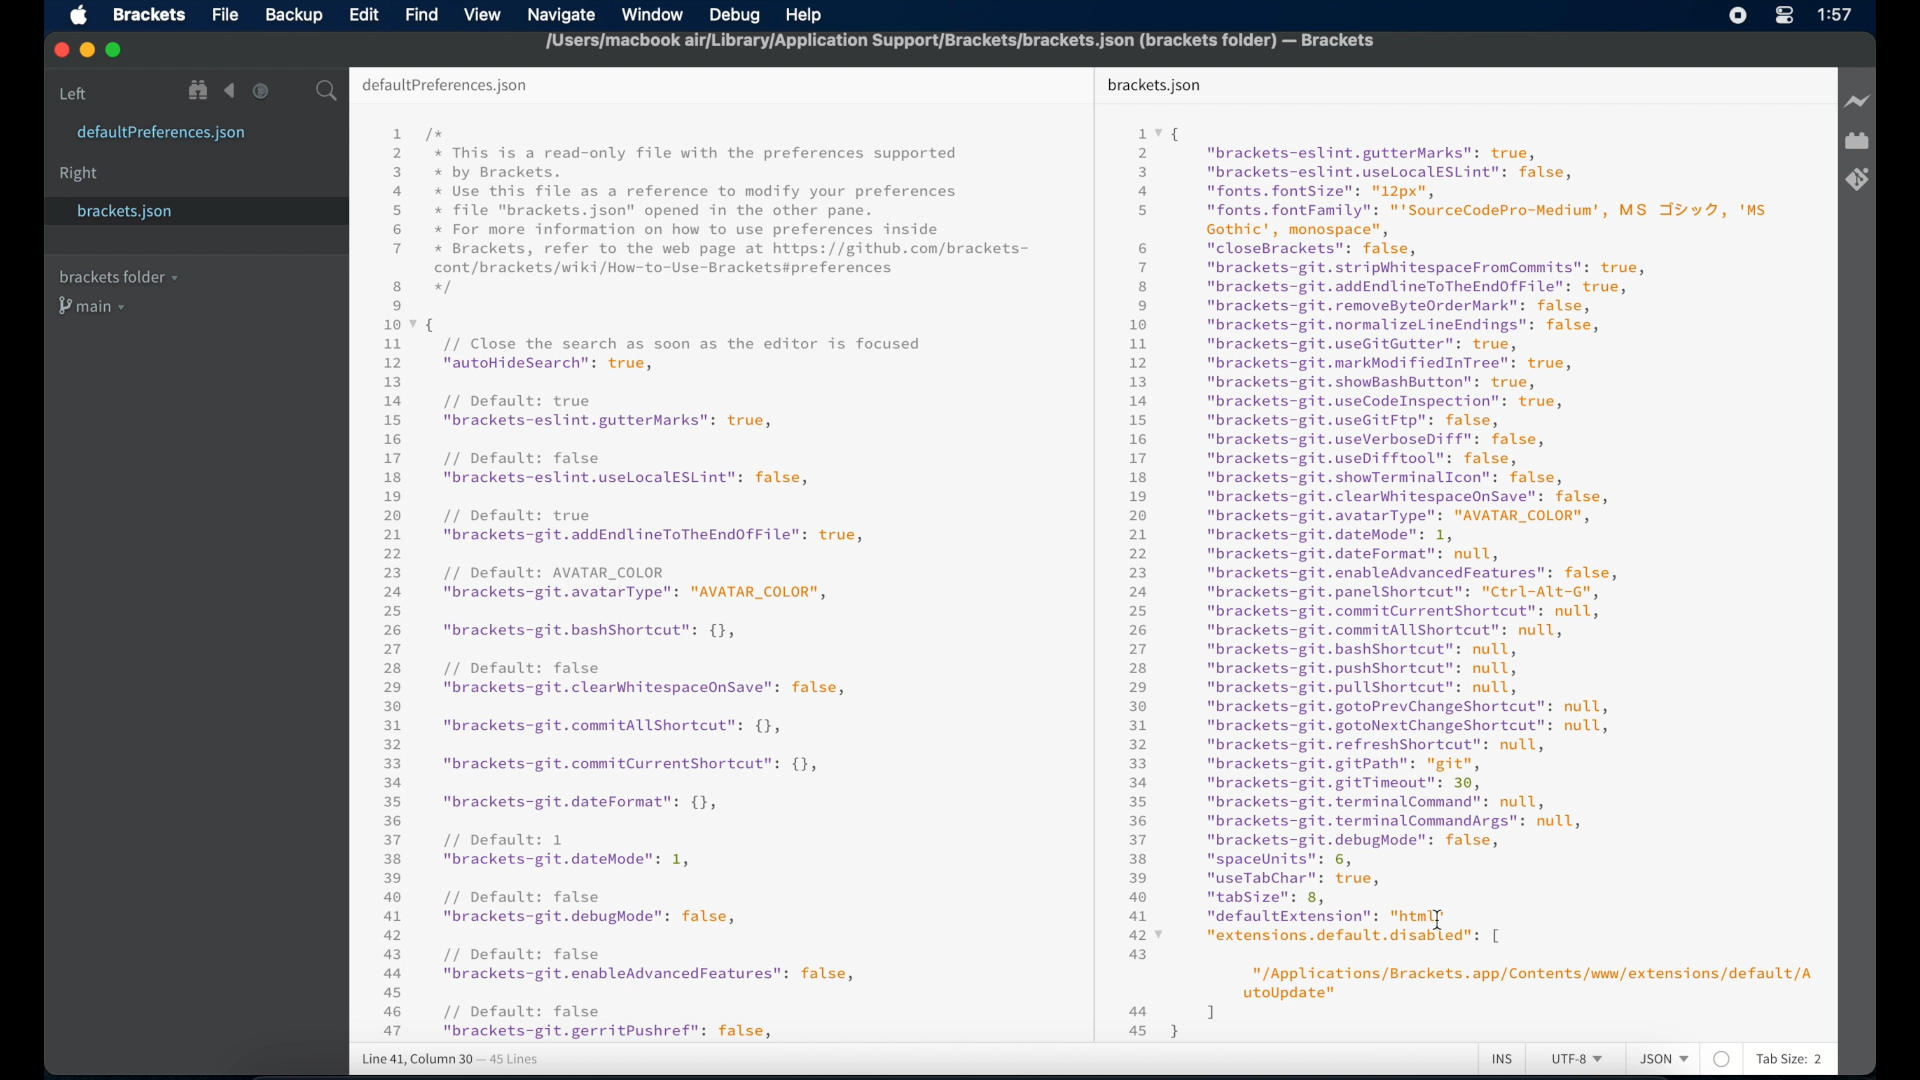 The image size is (1920, 1080). What do you see at coordinates (1154, 85) in the screenshot?
I see `brackets json` at bounding box center [1154, 85].